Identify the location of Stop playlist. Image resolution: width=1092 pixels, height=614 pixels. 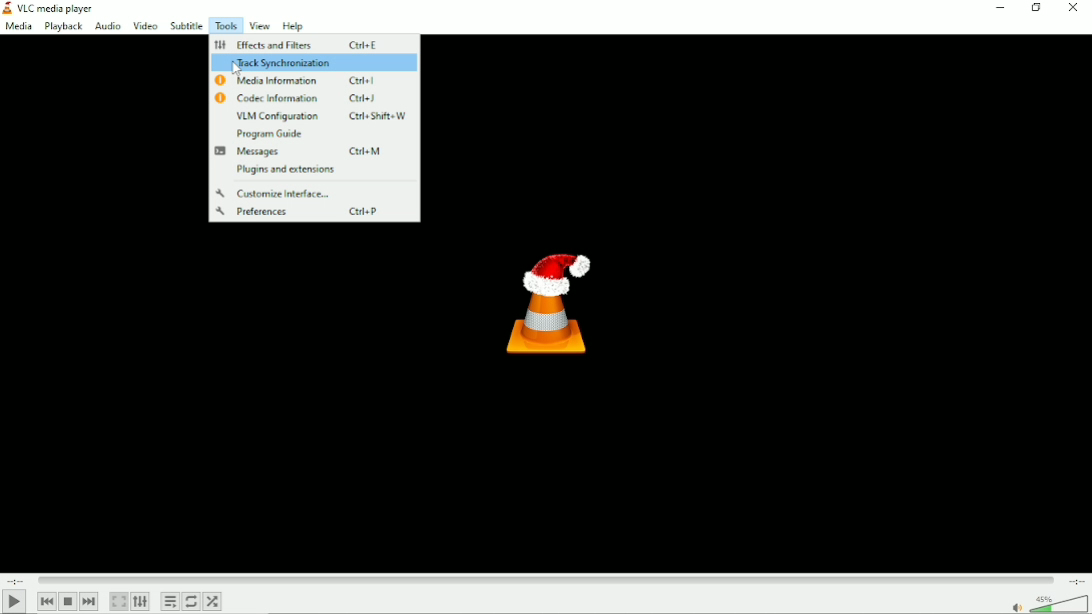
(68, 601).